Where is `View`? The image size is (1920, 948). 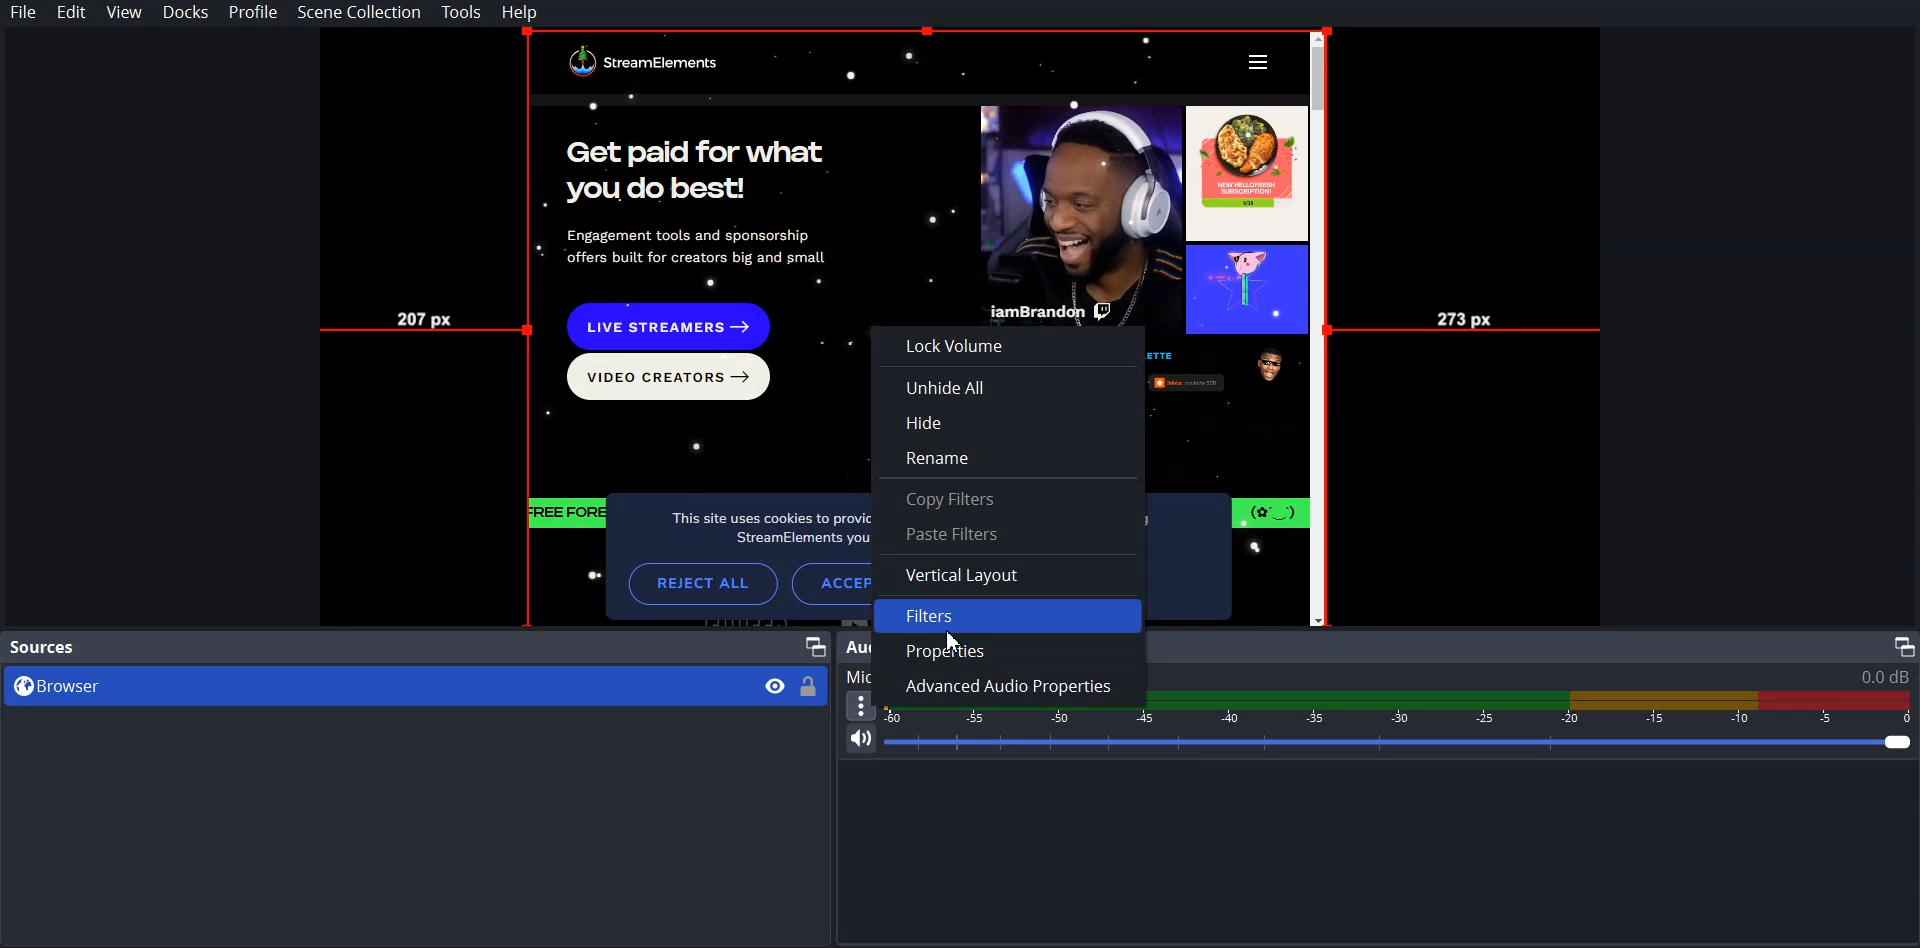 View is located at coordinates (124, 13).